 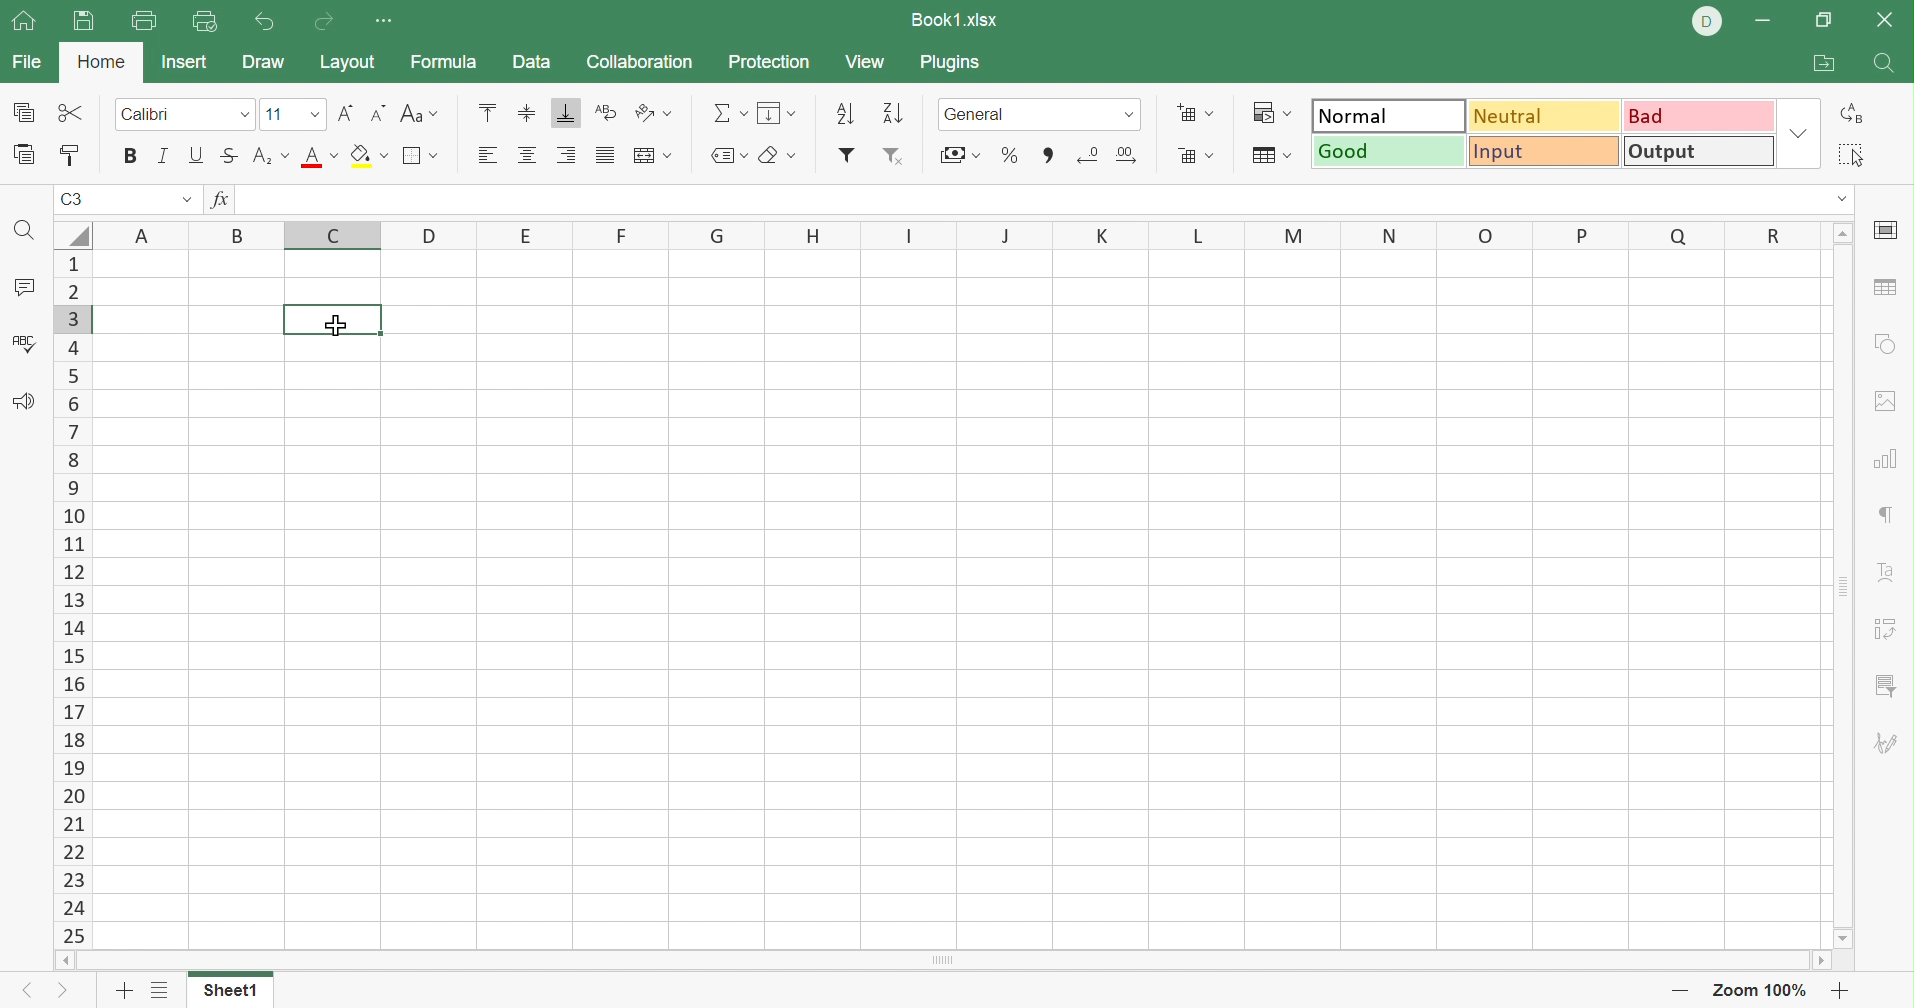 I want to click on Chart settings, so click(x=1884, y=457).